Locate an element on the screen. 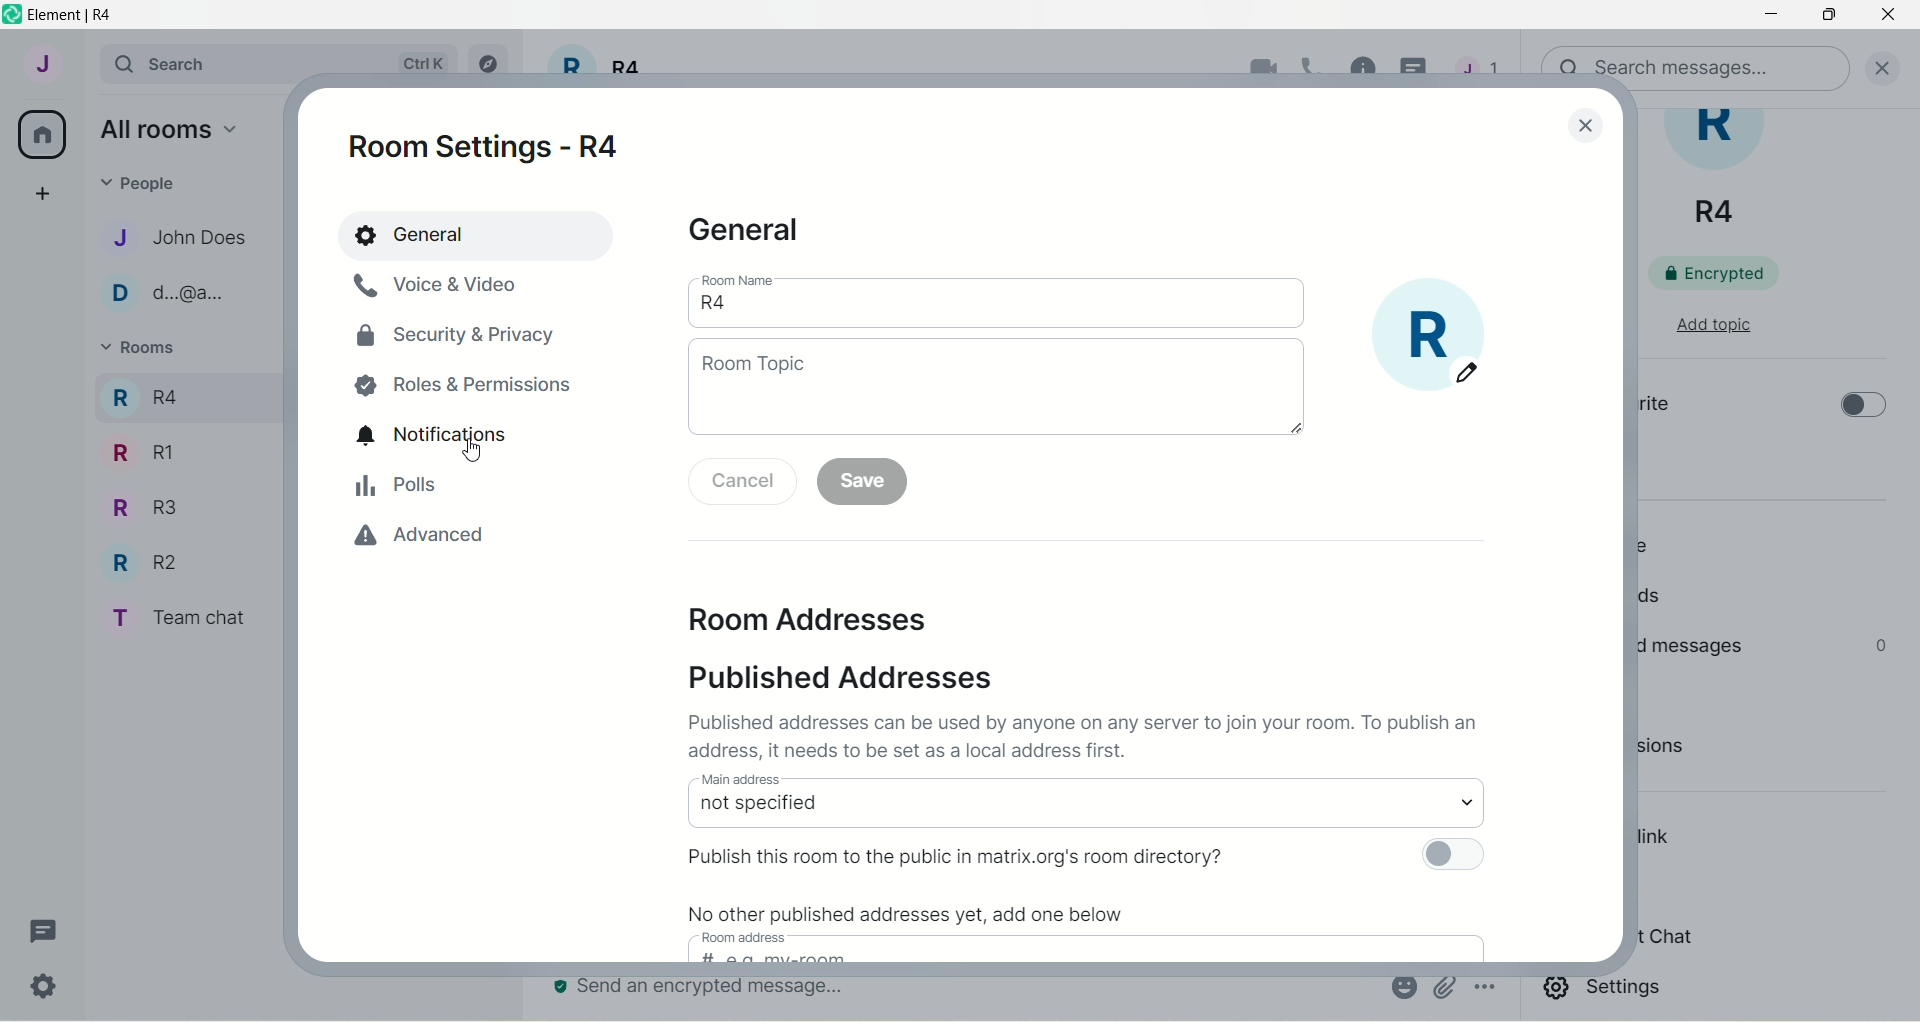 This screenshot has height=1022, width=1920. R R2 is located at coordinates (138, 558).